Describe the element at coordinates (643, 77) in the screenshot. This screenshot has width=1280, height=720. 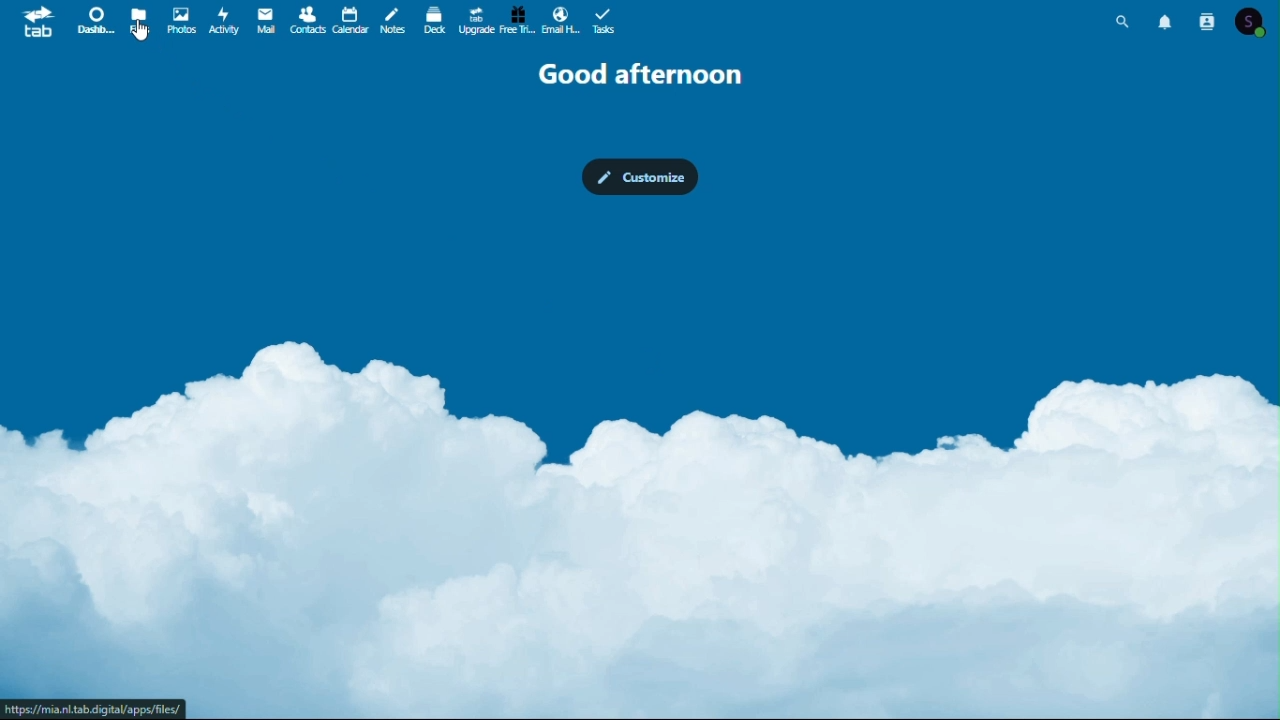
I see `Good afternoon` at that location.